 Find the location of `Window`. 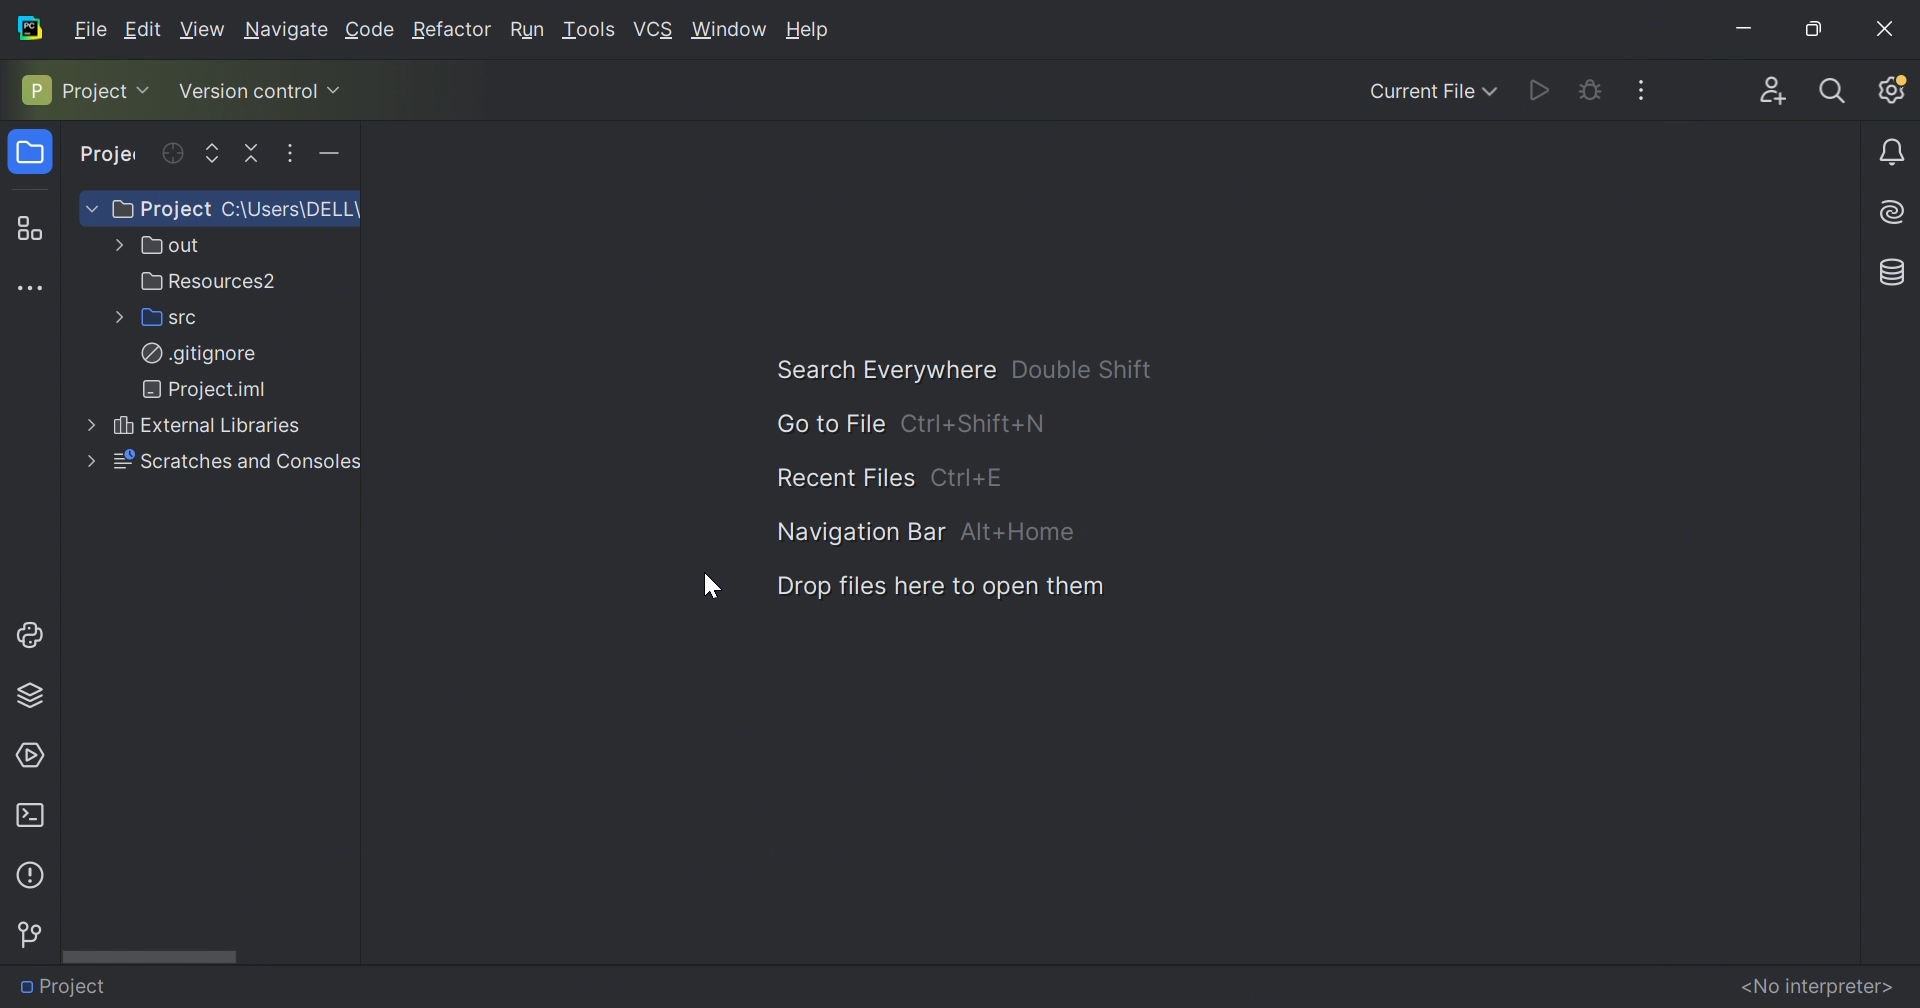

Window is located at coordinates (729, 30).